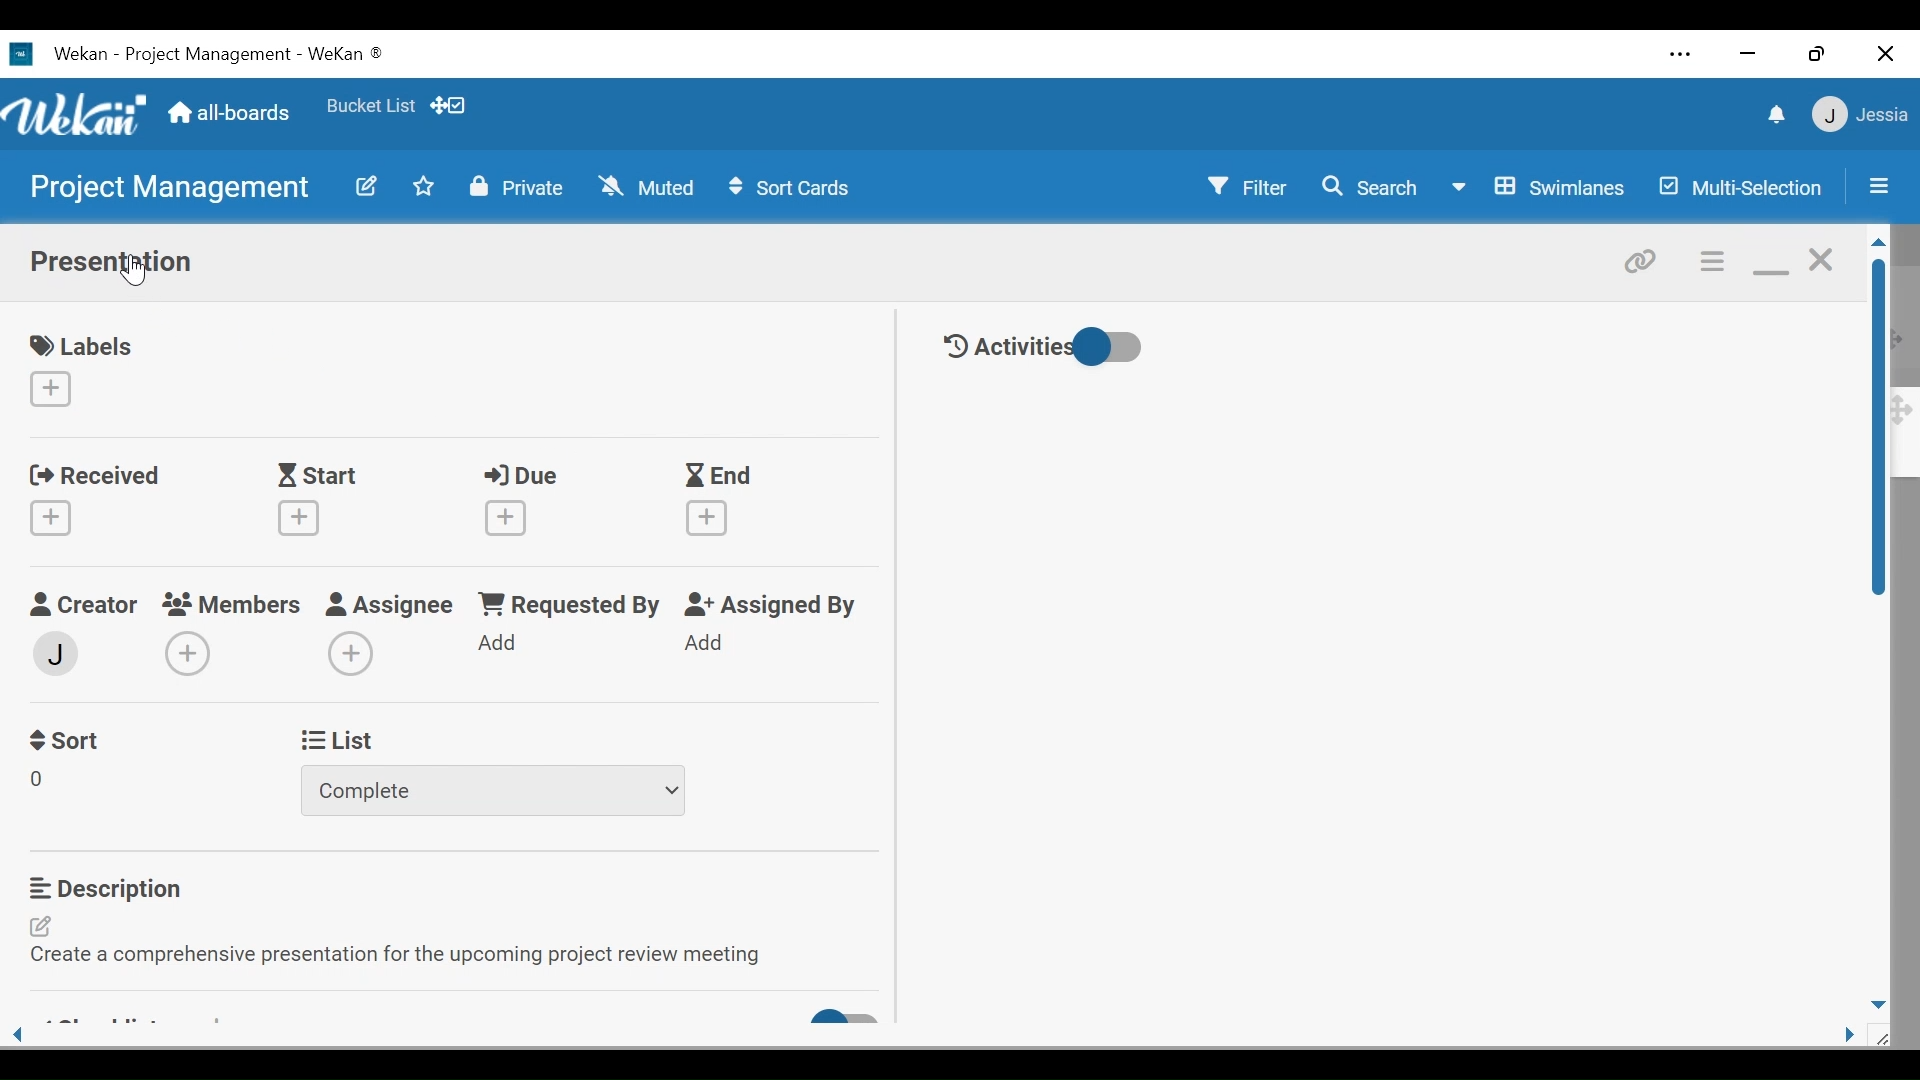 This screenshot has height=1080, width=1920. I want to click on Board Title, so click(207, 54).